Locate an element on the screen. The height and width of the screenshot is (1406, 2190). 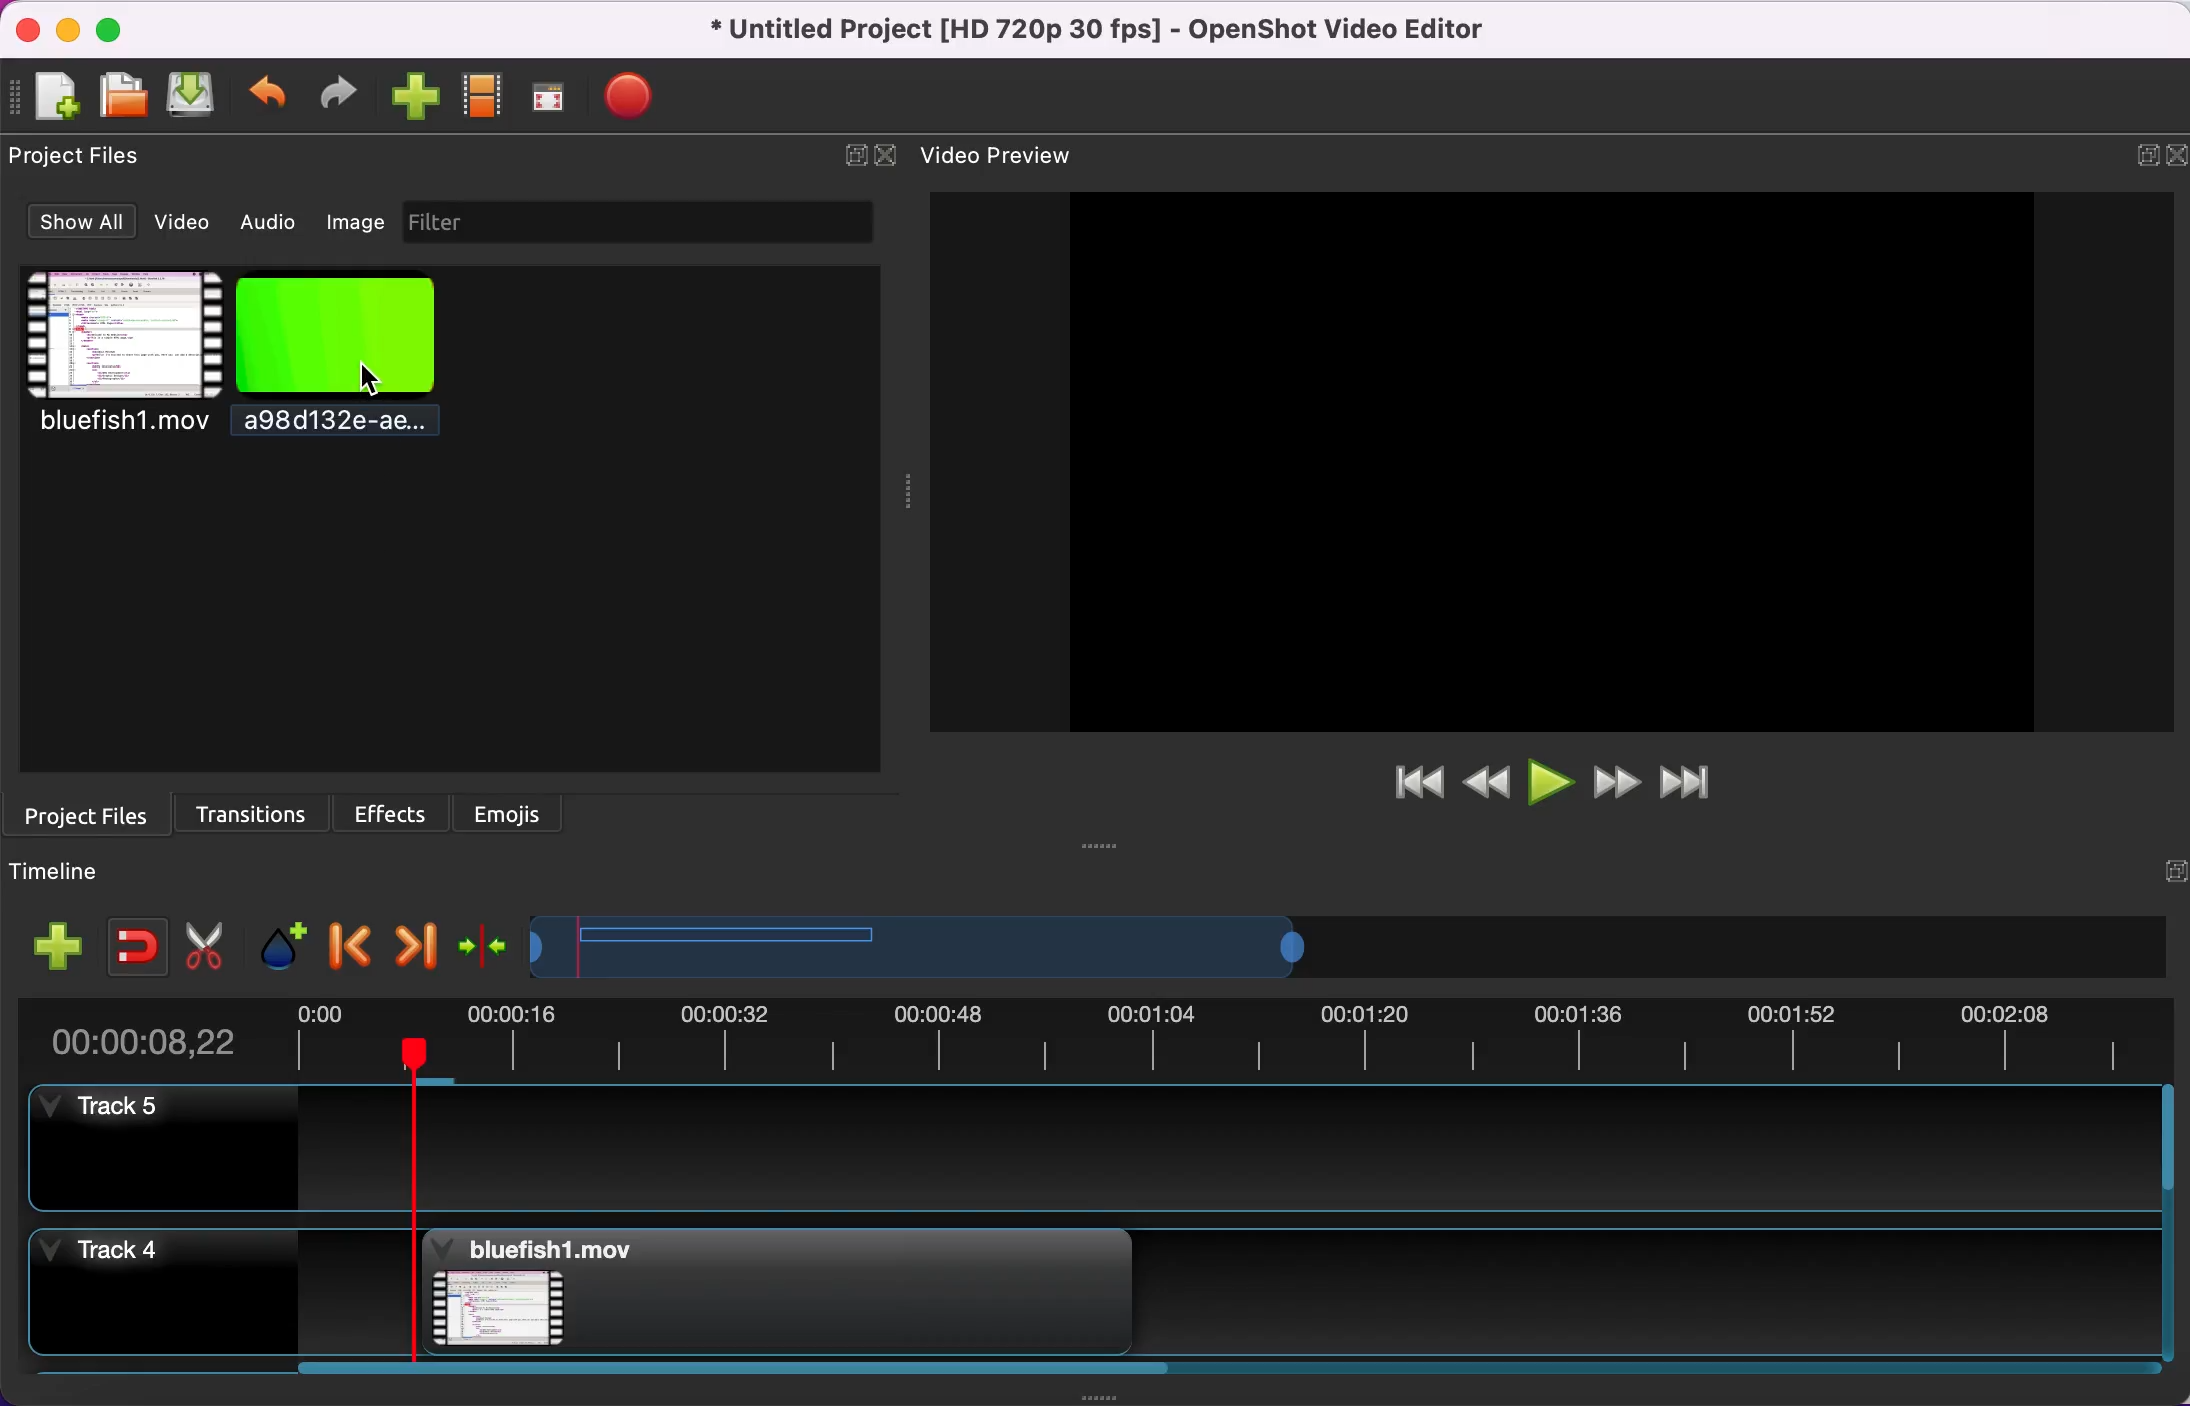
Cursor is located at coordinates (375, 380).